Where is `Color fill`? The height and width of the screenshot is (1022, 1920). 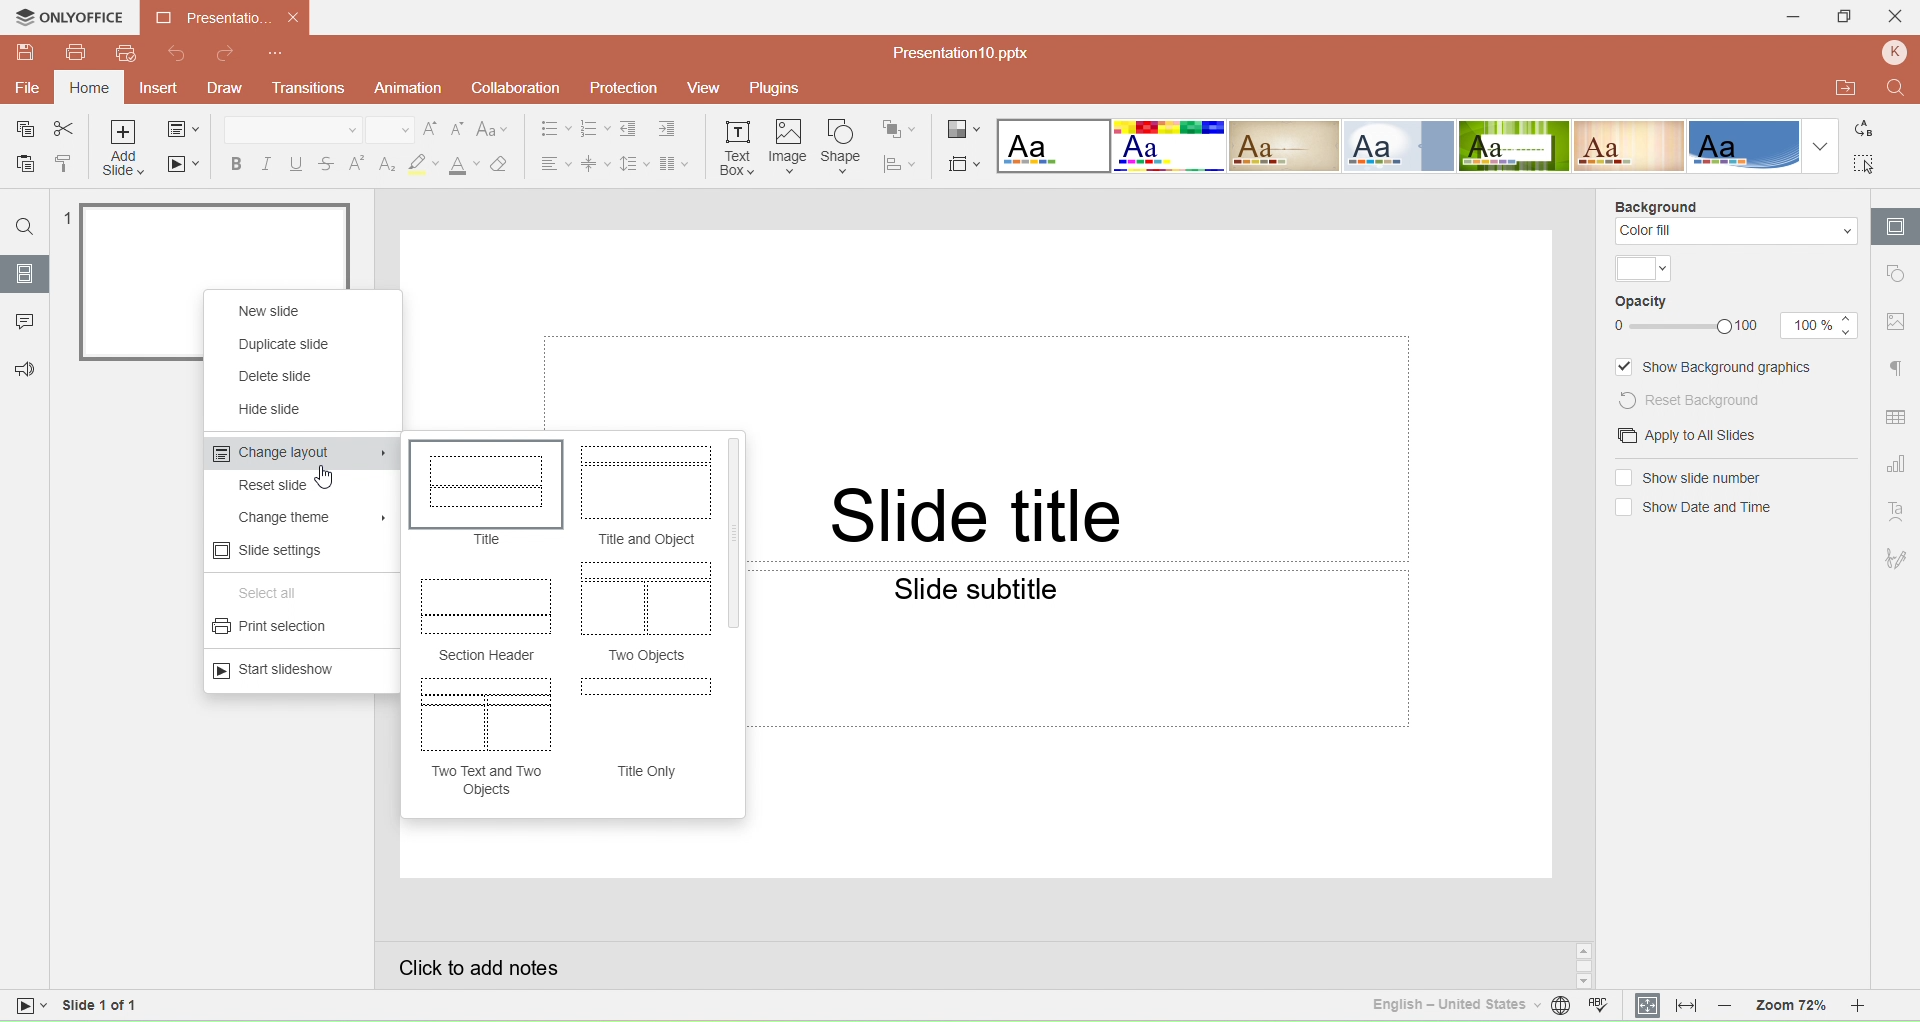 Color fill is located at coordinates (1735, 232).